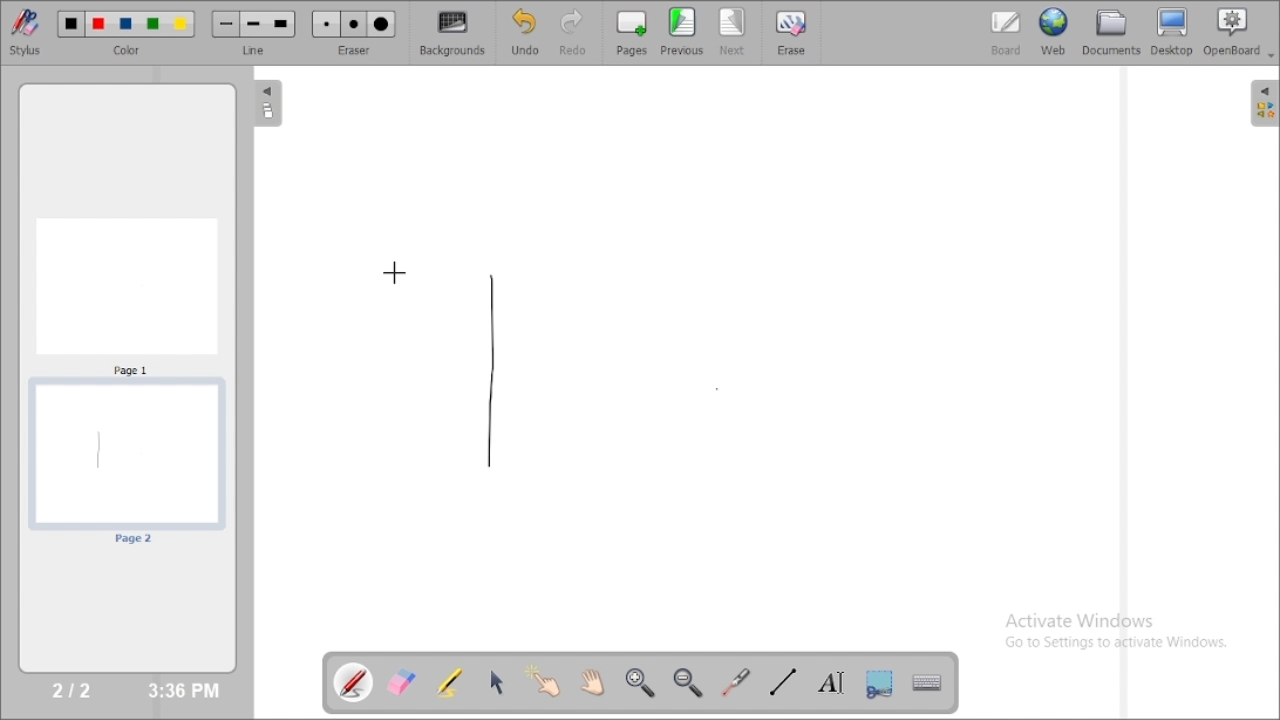  What do you see at coordinates (72, 25) in the screenshot?
I see `Color 1` at bounding box center [72, 25].